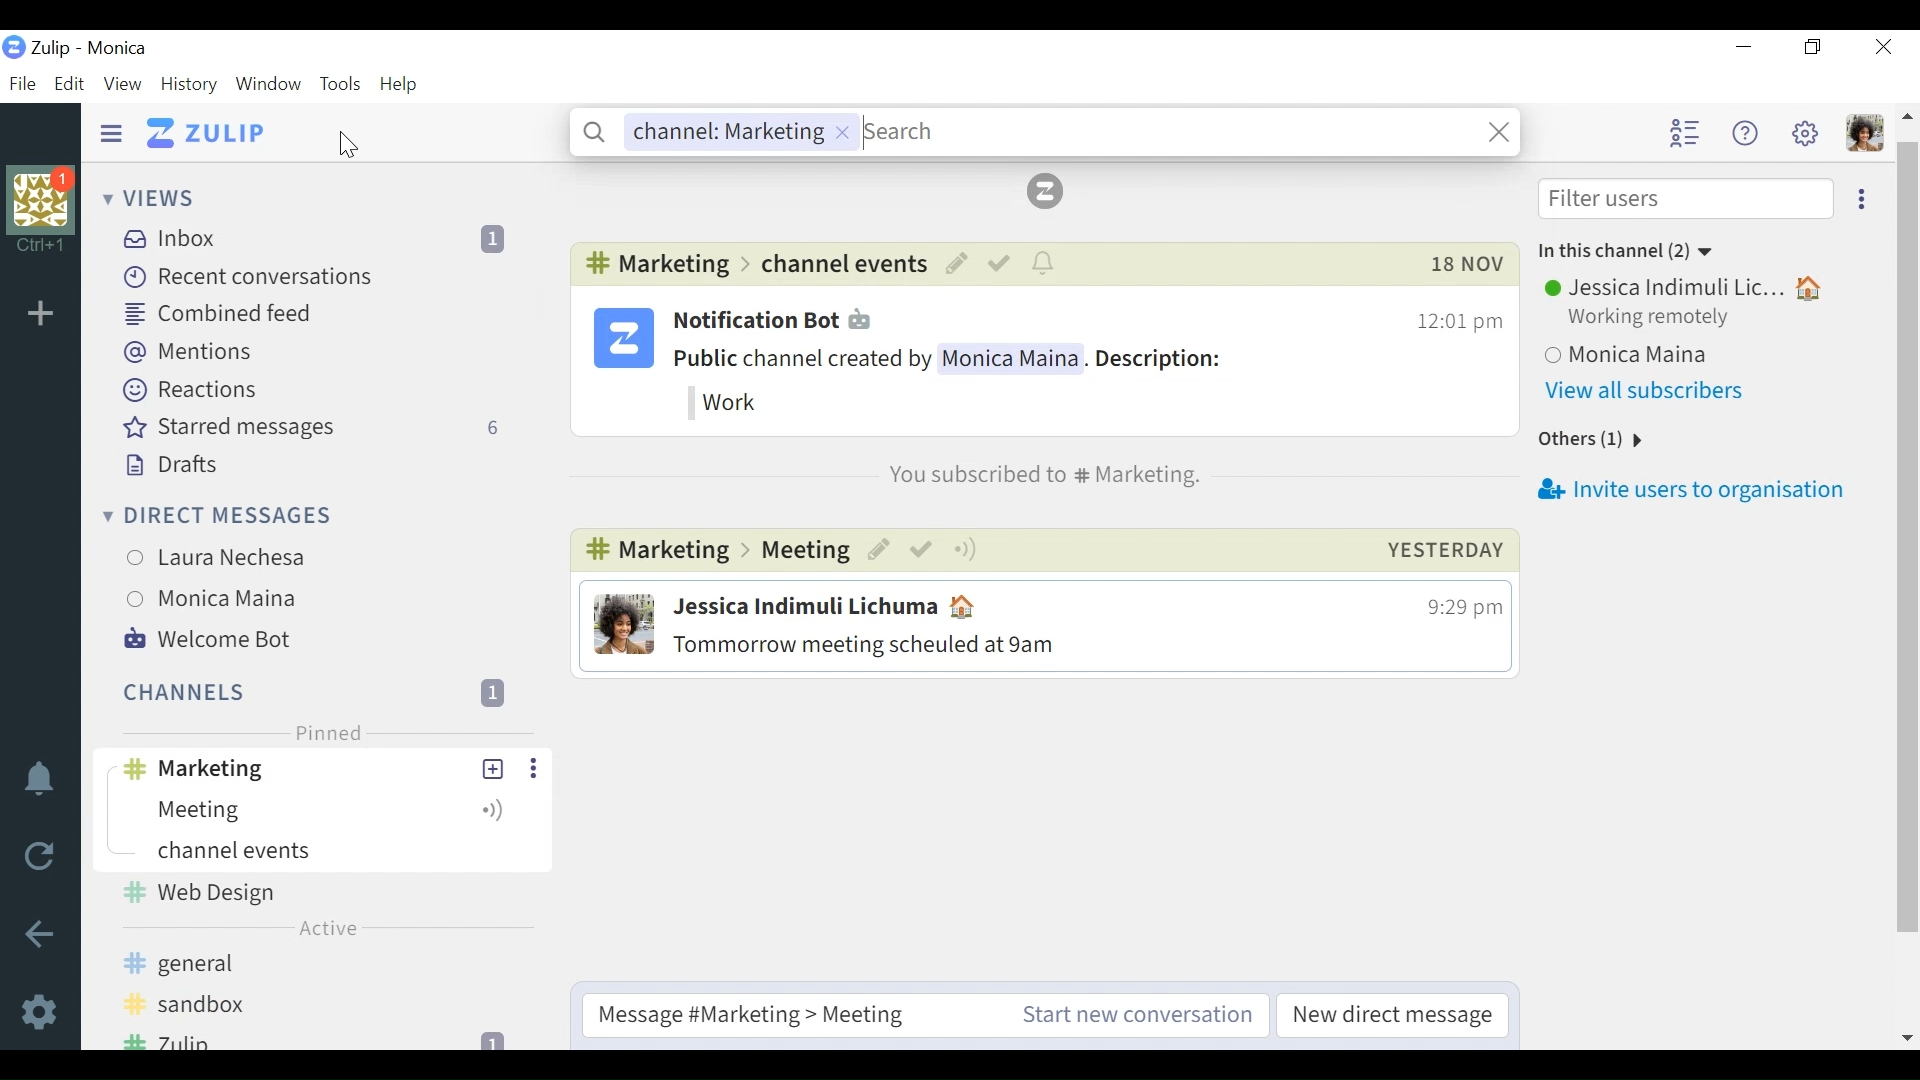  Describe the element at coordinates (1685, 134) in the screenshot. I see `Hide user list` at that location.